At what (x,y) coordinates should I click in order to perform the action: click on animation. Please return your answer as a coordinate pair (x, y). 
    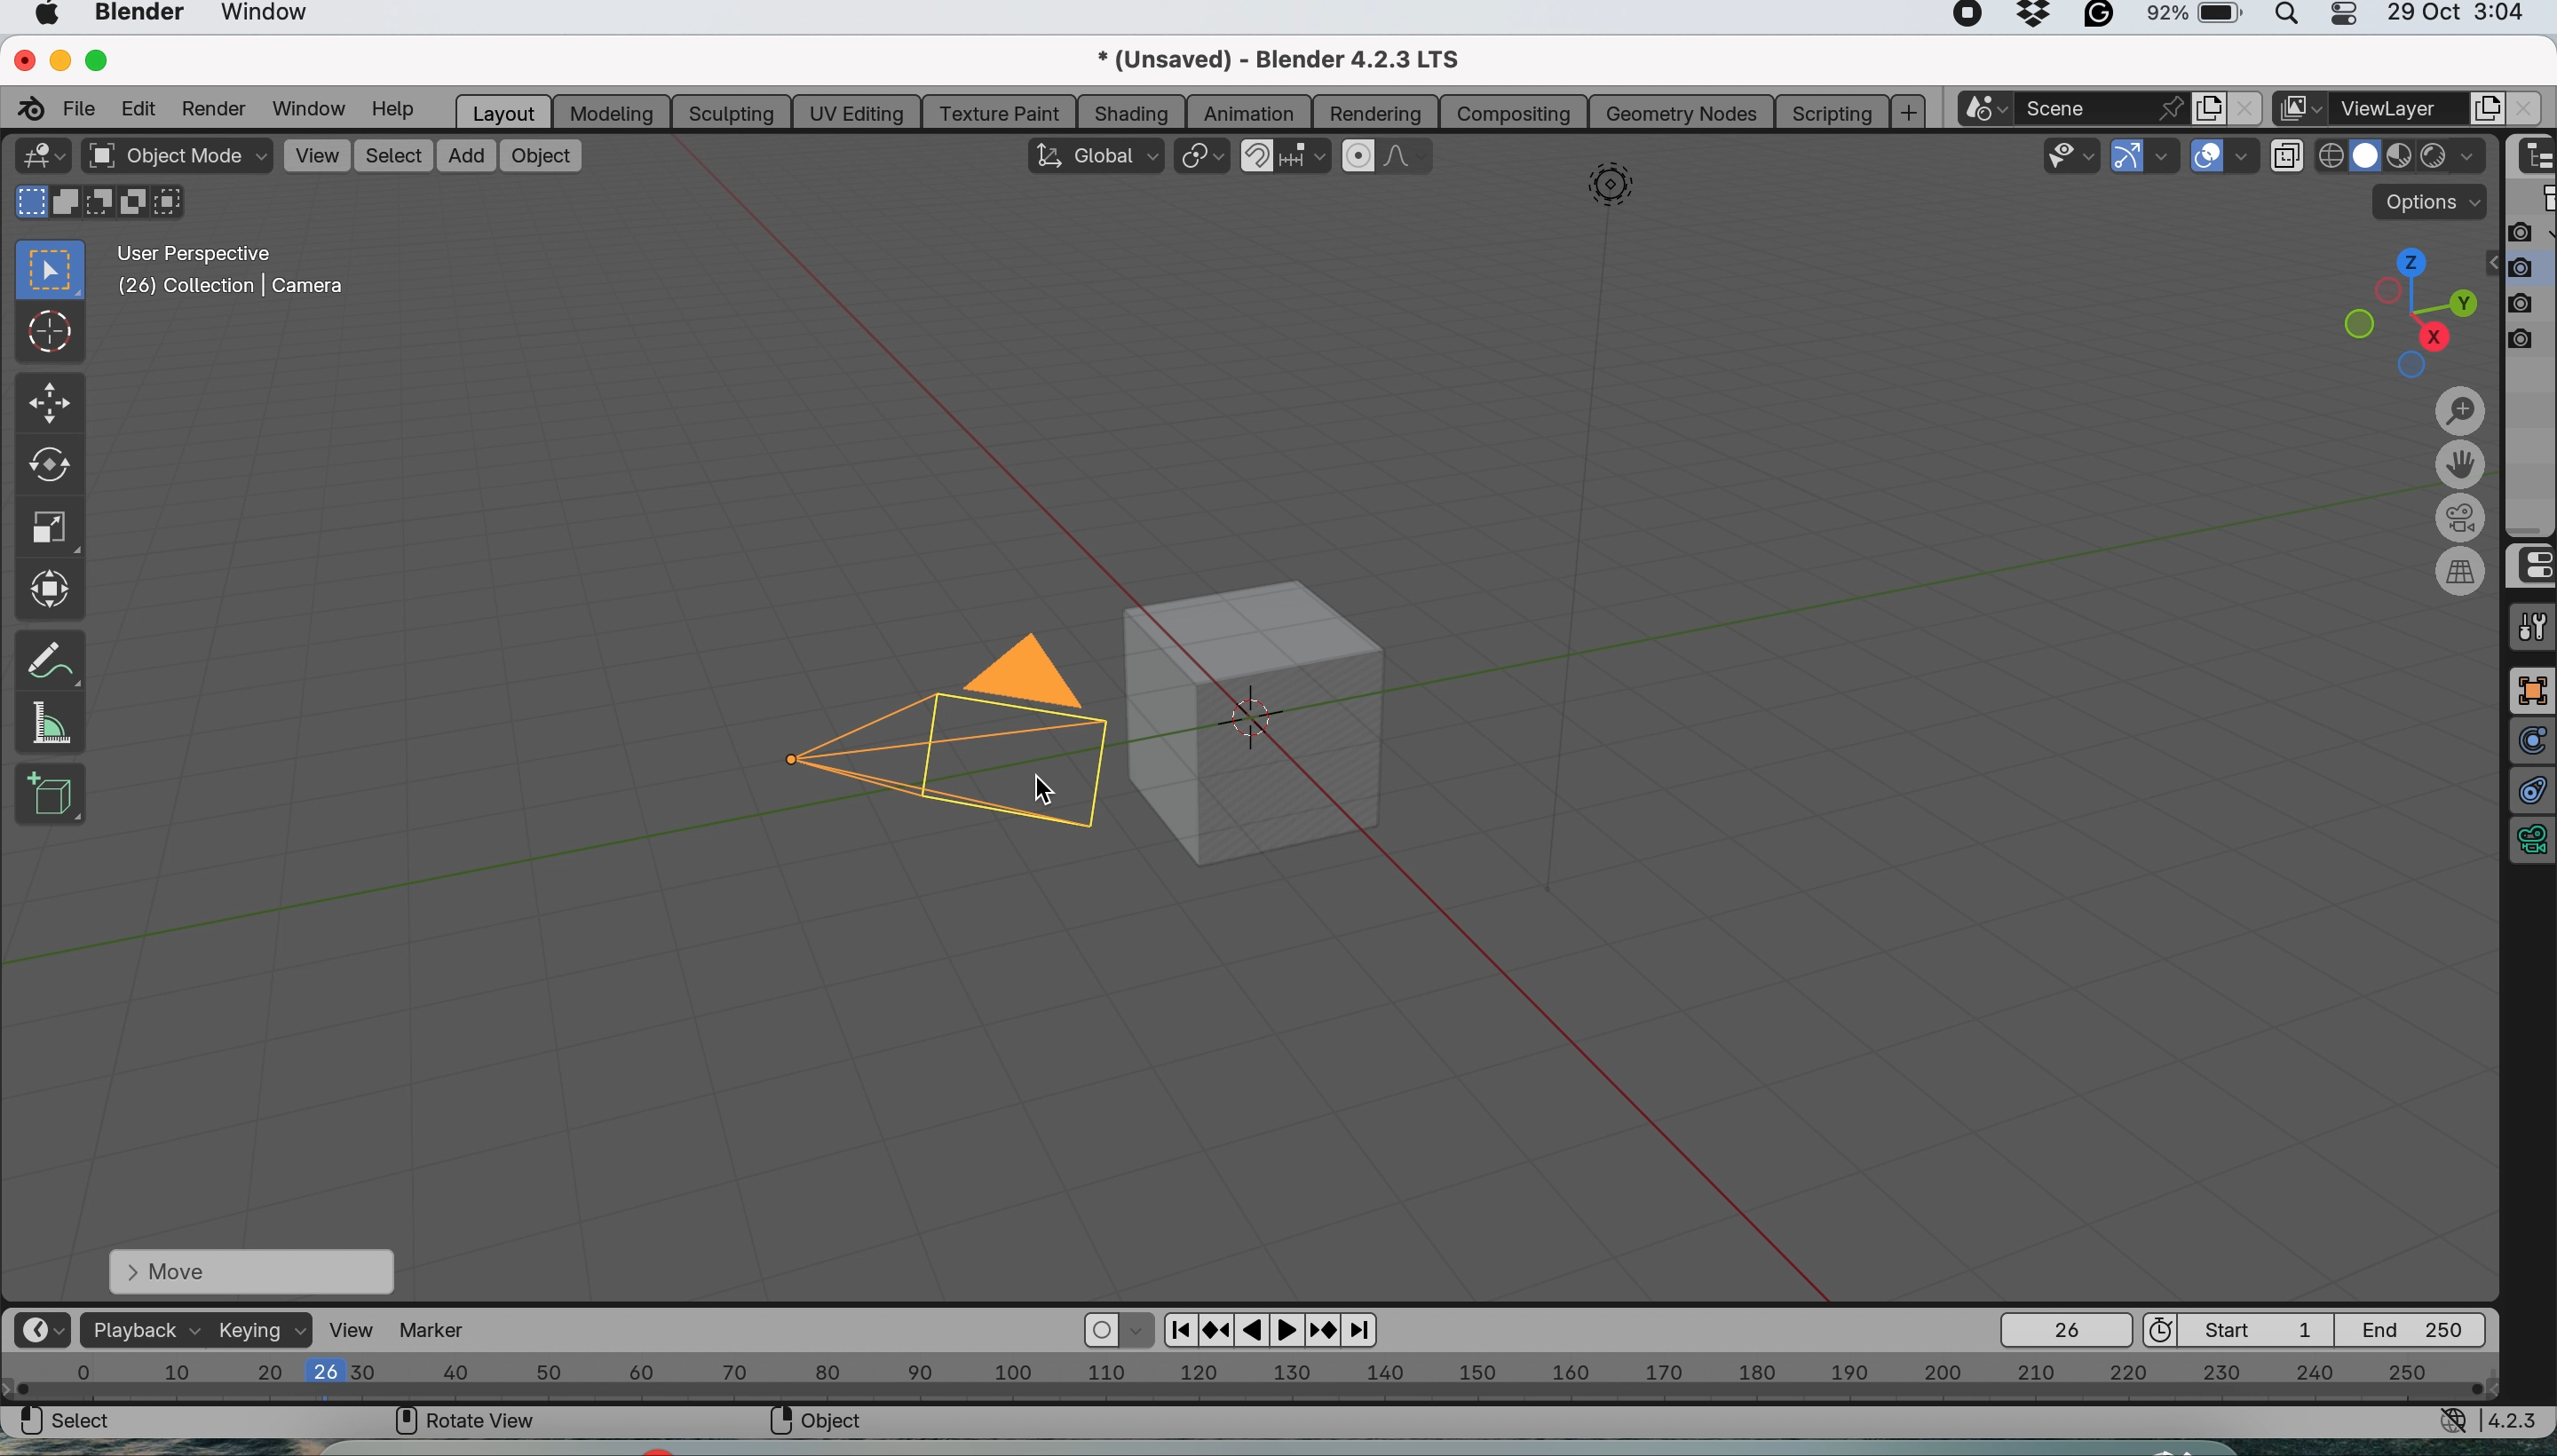
    Looking at the image, I should click on (1251, 112).